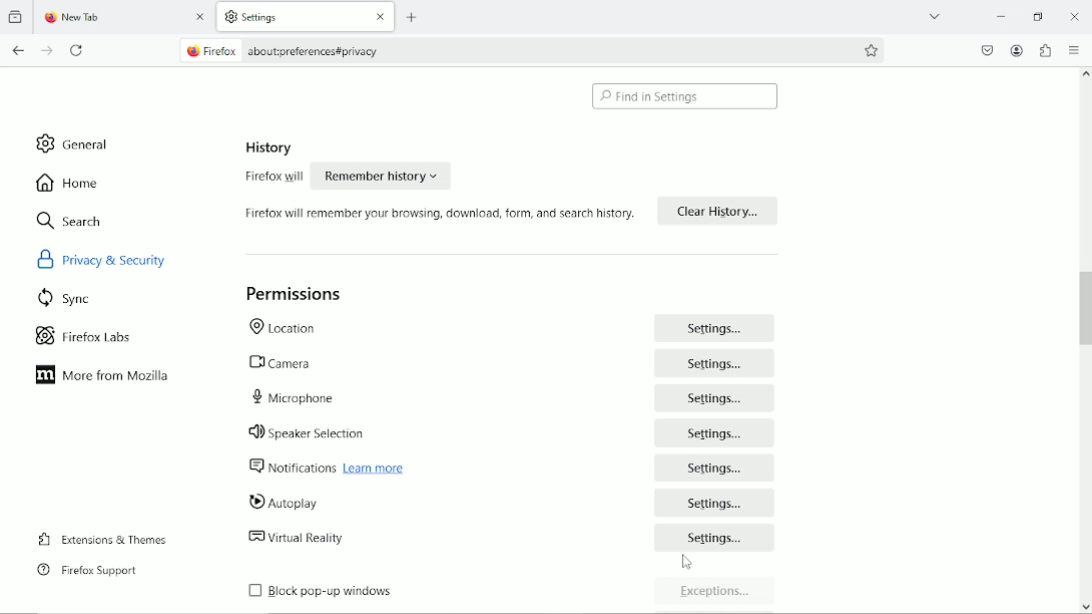 The image size is (1092, 614). What do you see at coordinates (19, 50) in the screenshot?
I see `go back` at bounding box center [19, 50].